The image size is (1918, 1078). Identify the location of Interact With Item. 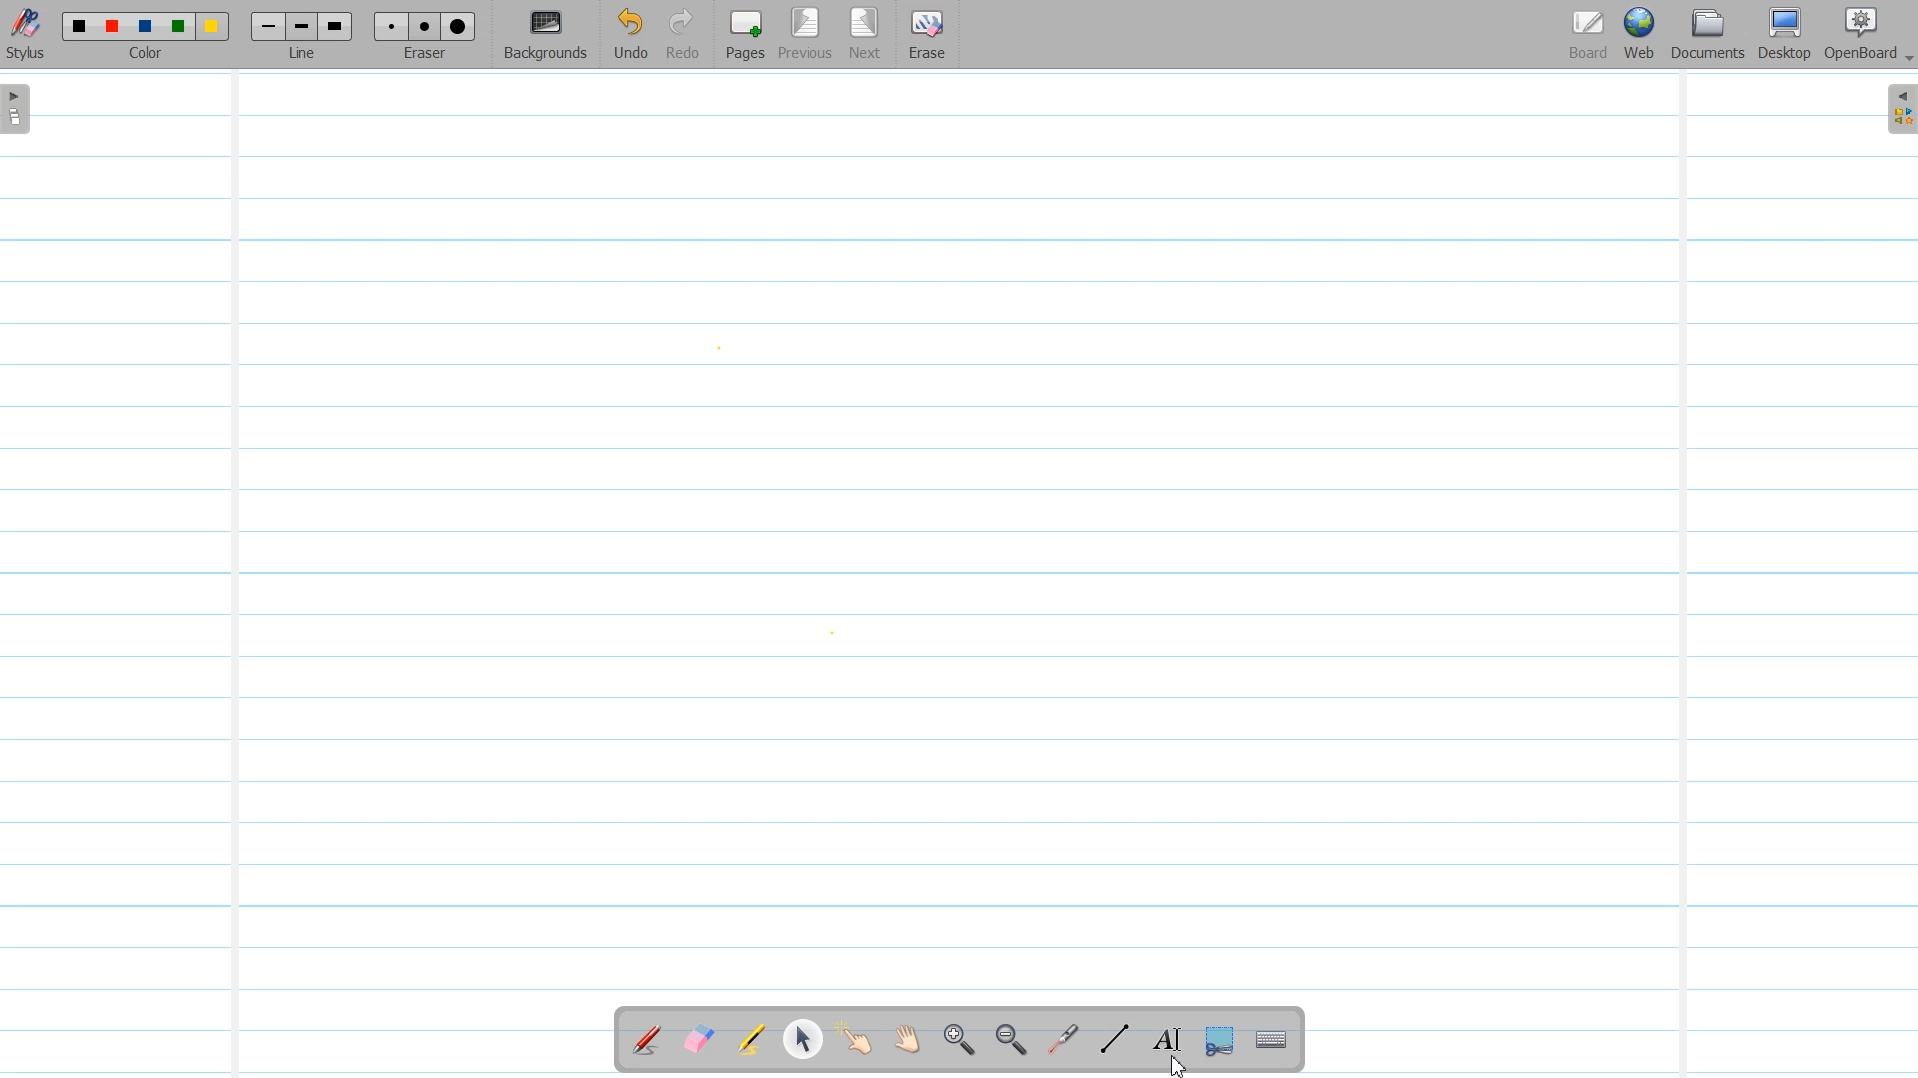
(855, 1041).